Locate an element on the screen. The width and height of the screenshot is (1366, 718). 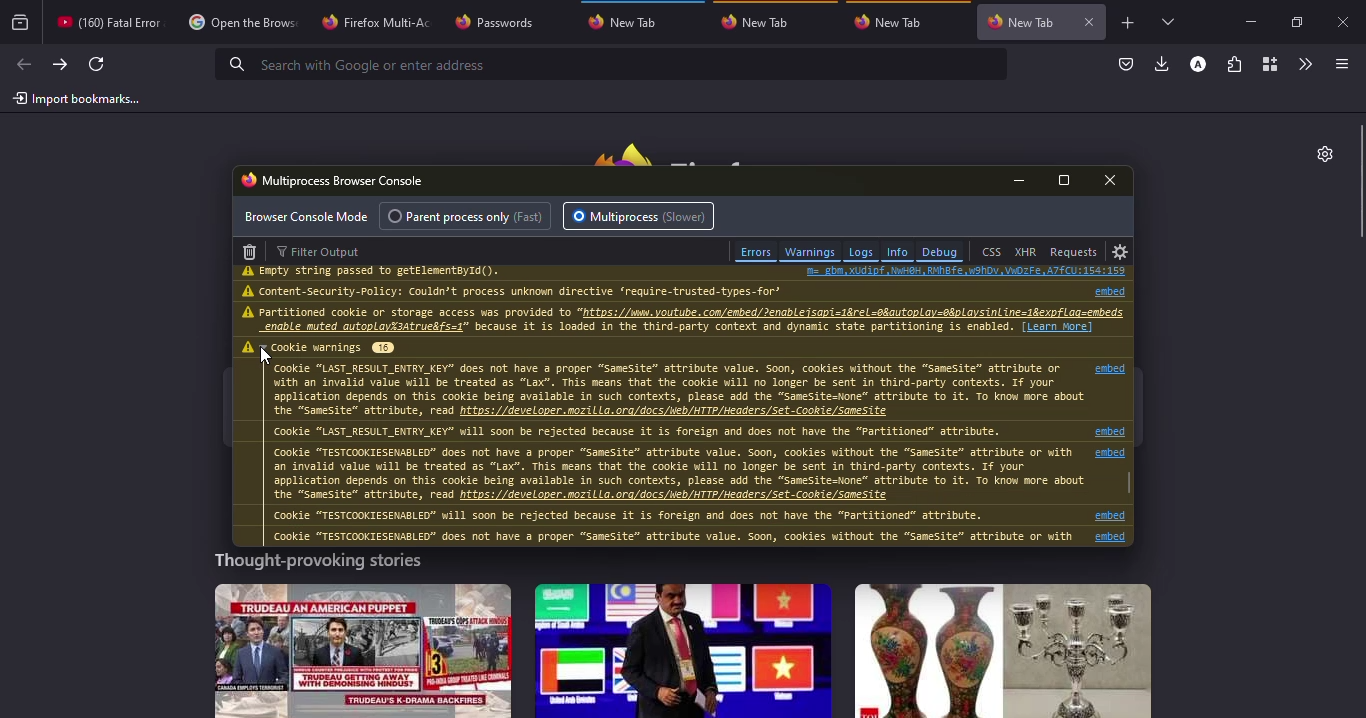
parent process is located at coordinates (469, 216).